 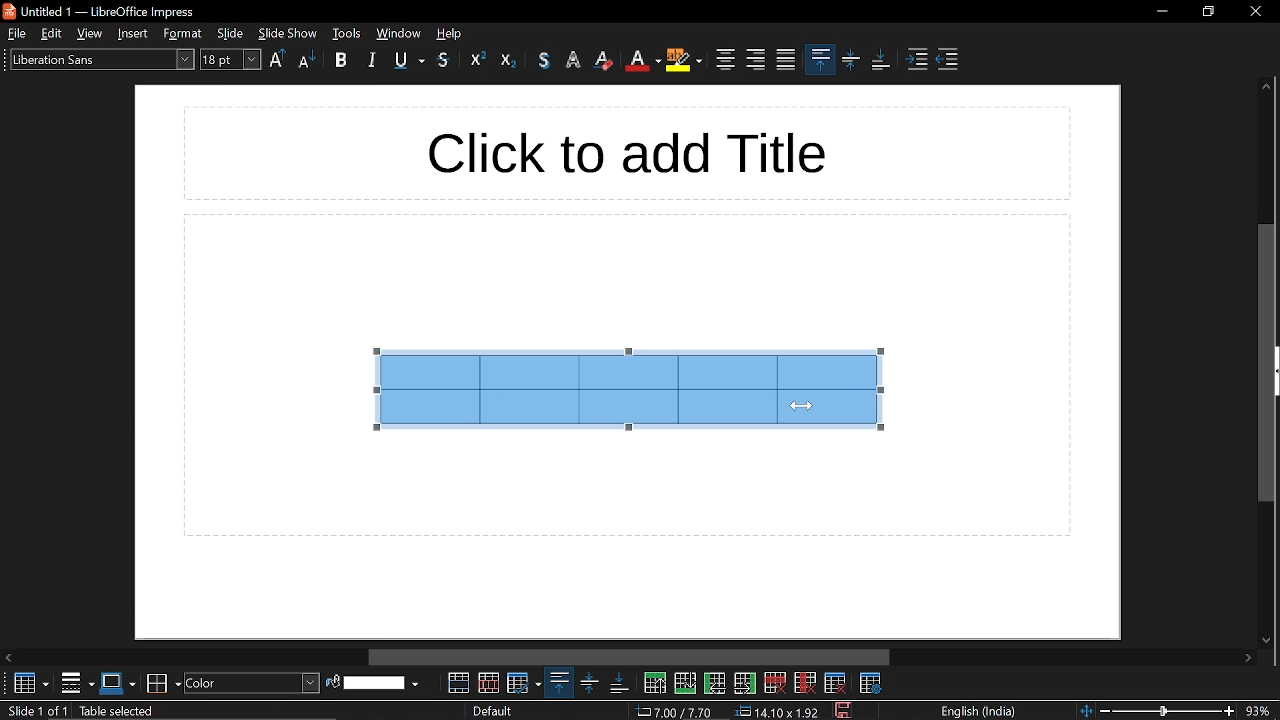 What do you see at coordinates (586, 683) in the screenshot?
I see `center vertically` at bounding box center [586, 683].